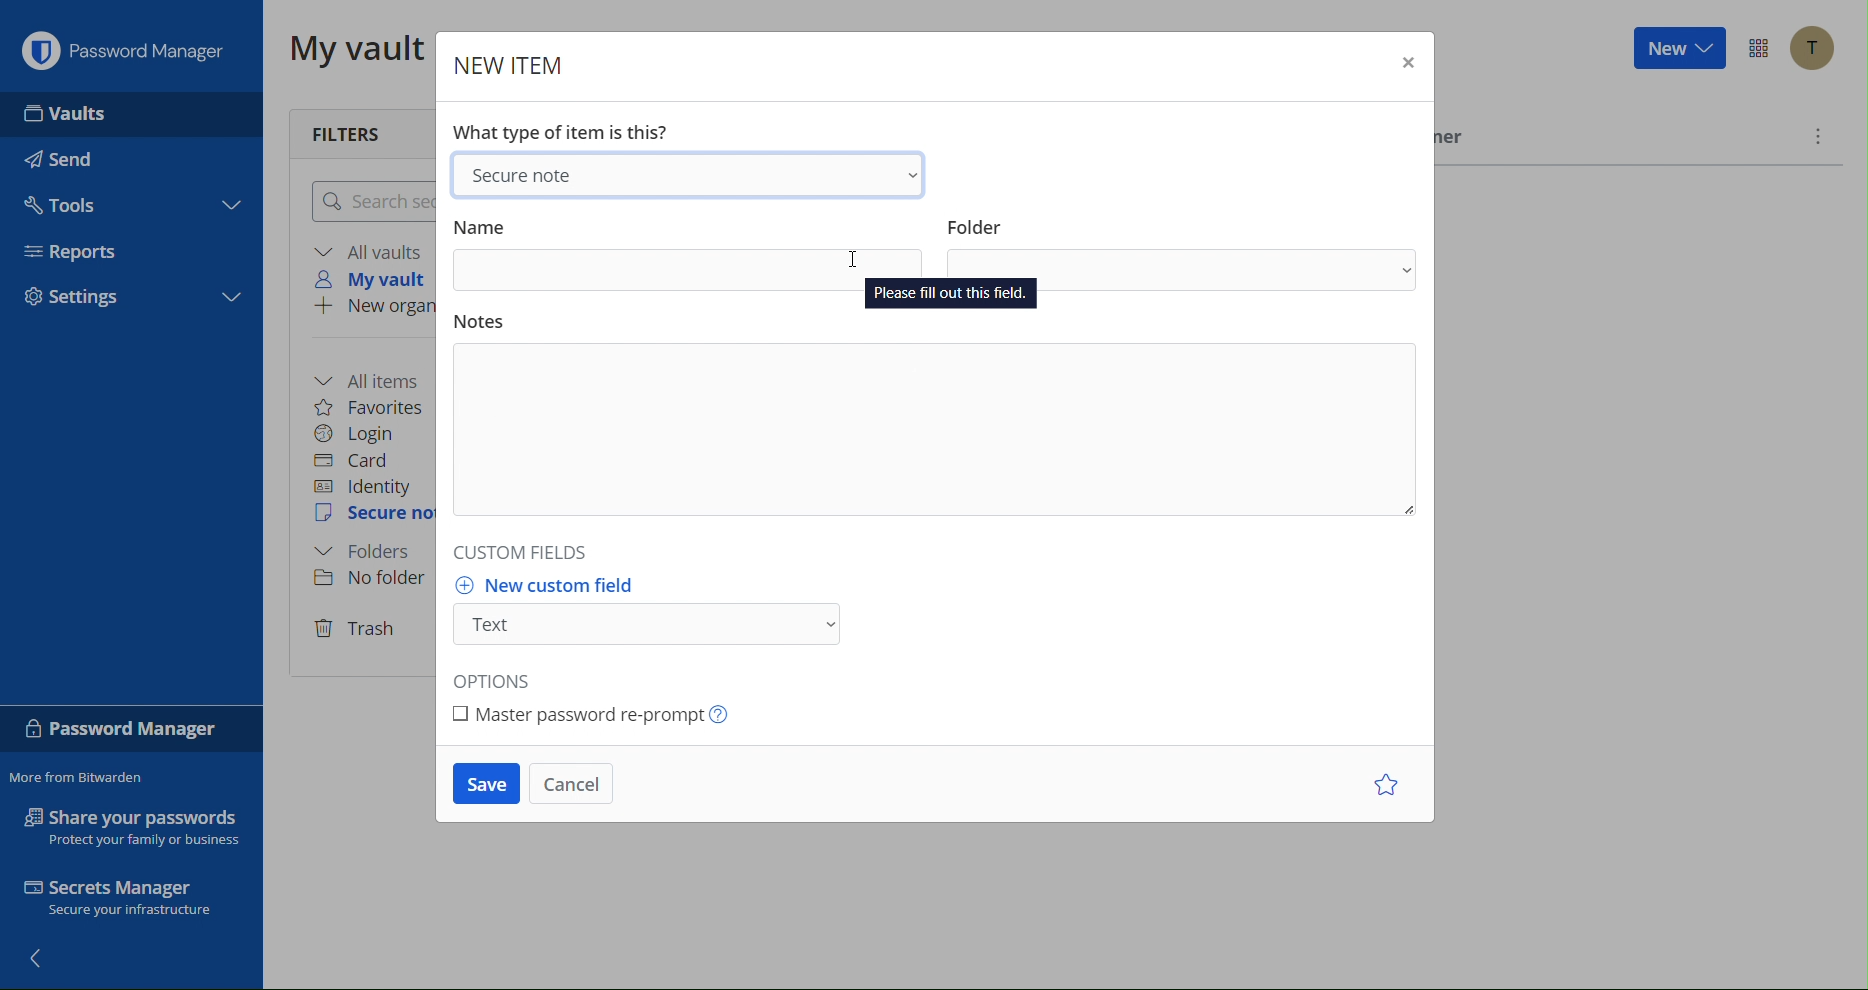 The width and height of the screenshot is (1868, 990). I want to click on Back, so click(43, 961).